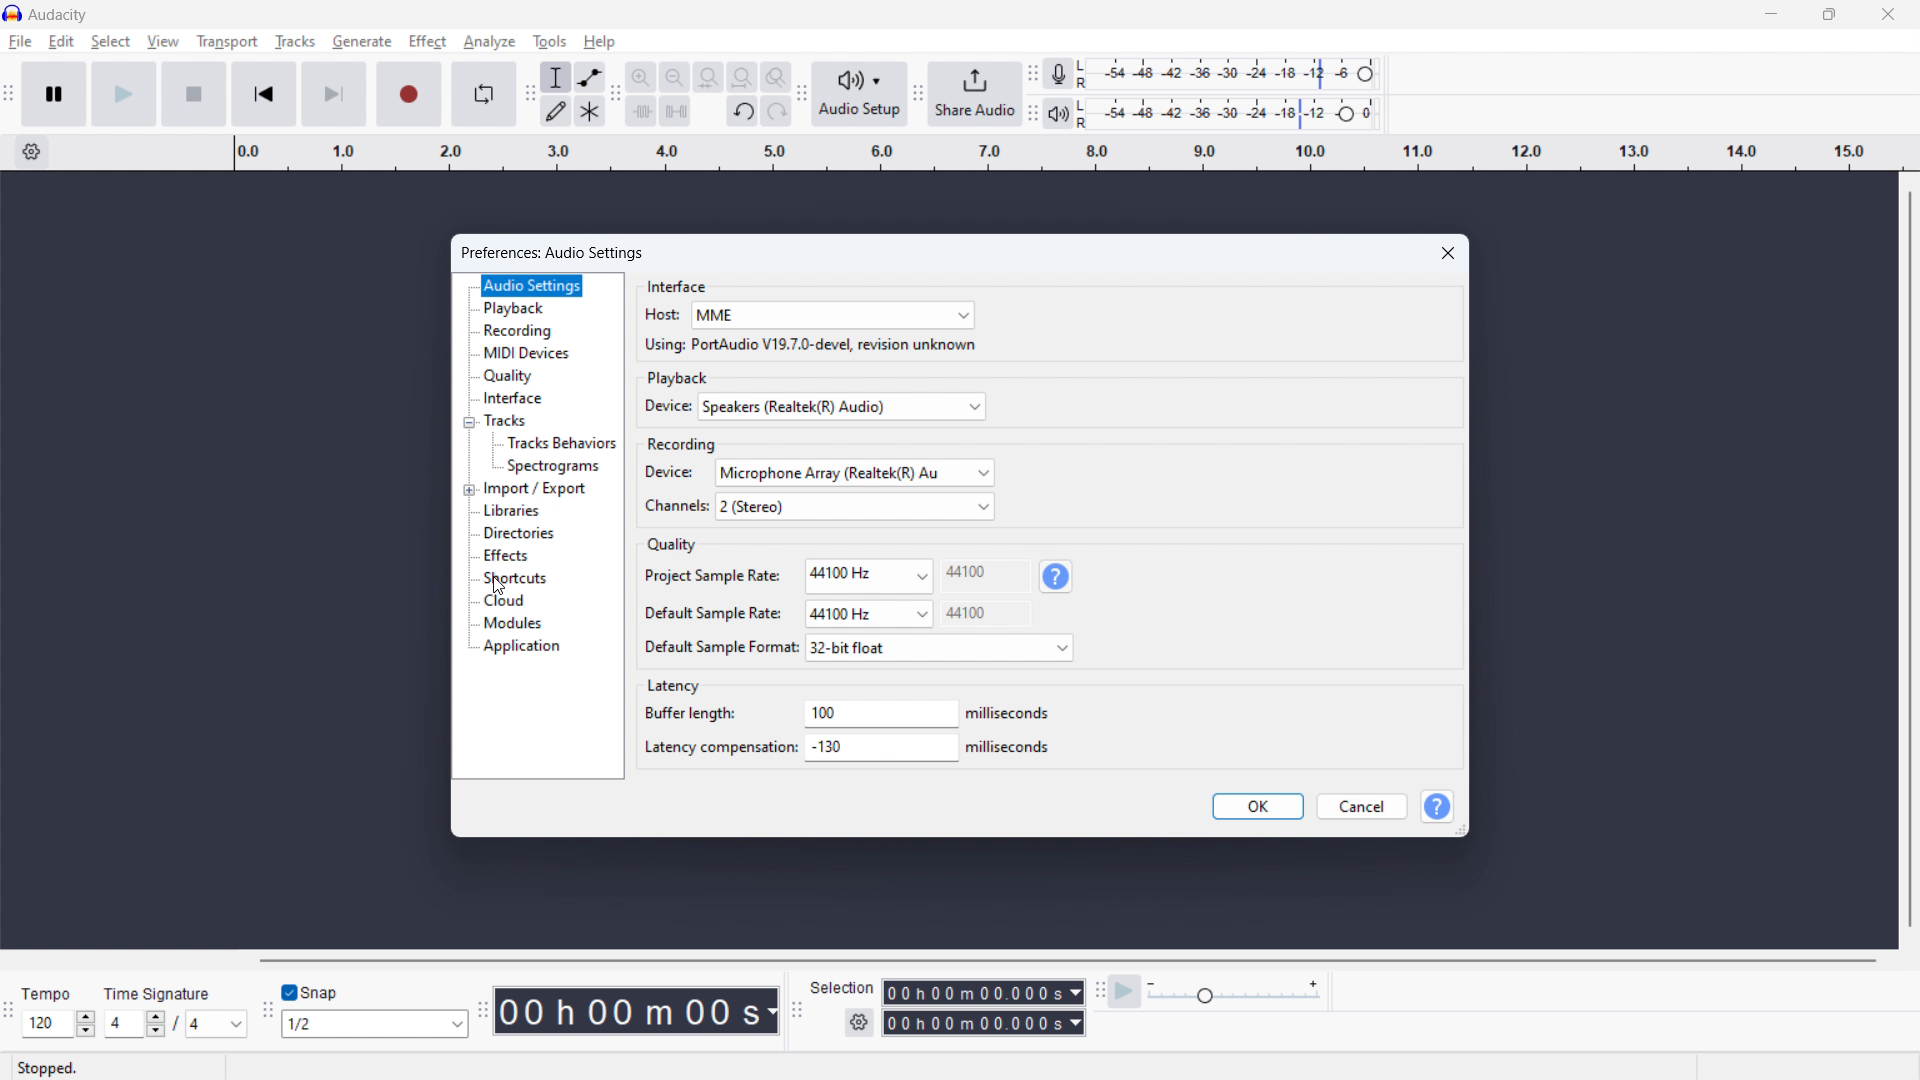 This screenshot has width=1920, height=1080. What do you see at coordinates (469, 423) in the screenshot?
I see `collpase` at bounding box center [469, 423].